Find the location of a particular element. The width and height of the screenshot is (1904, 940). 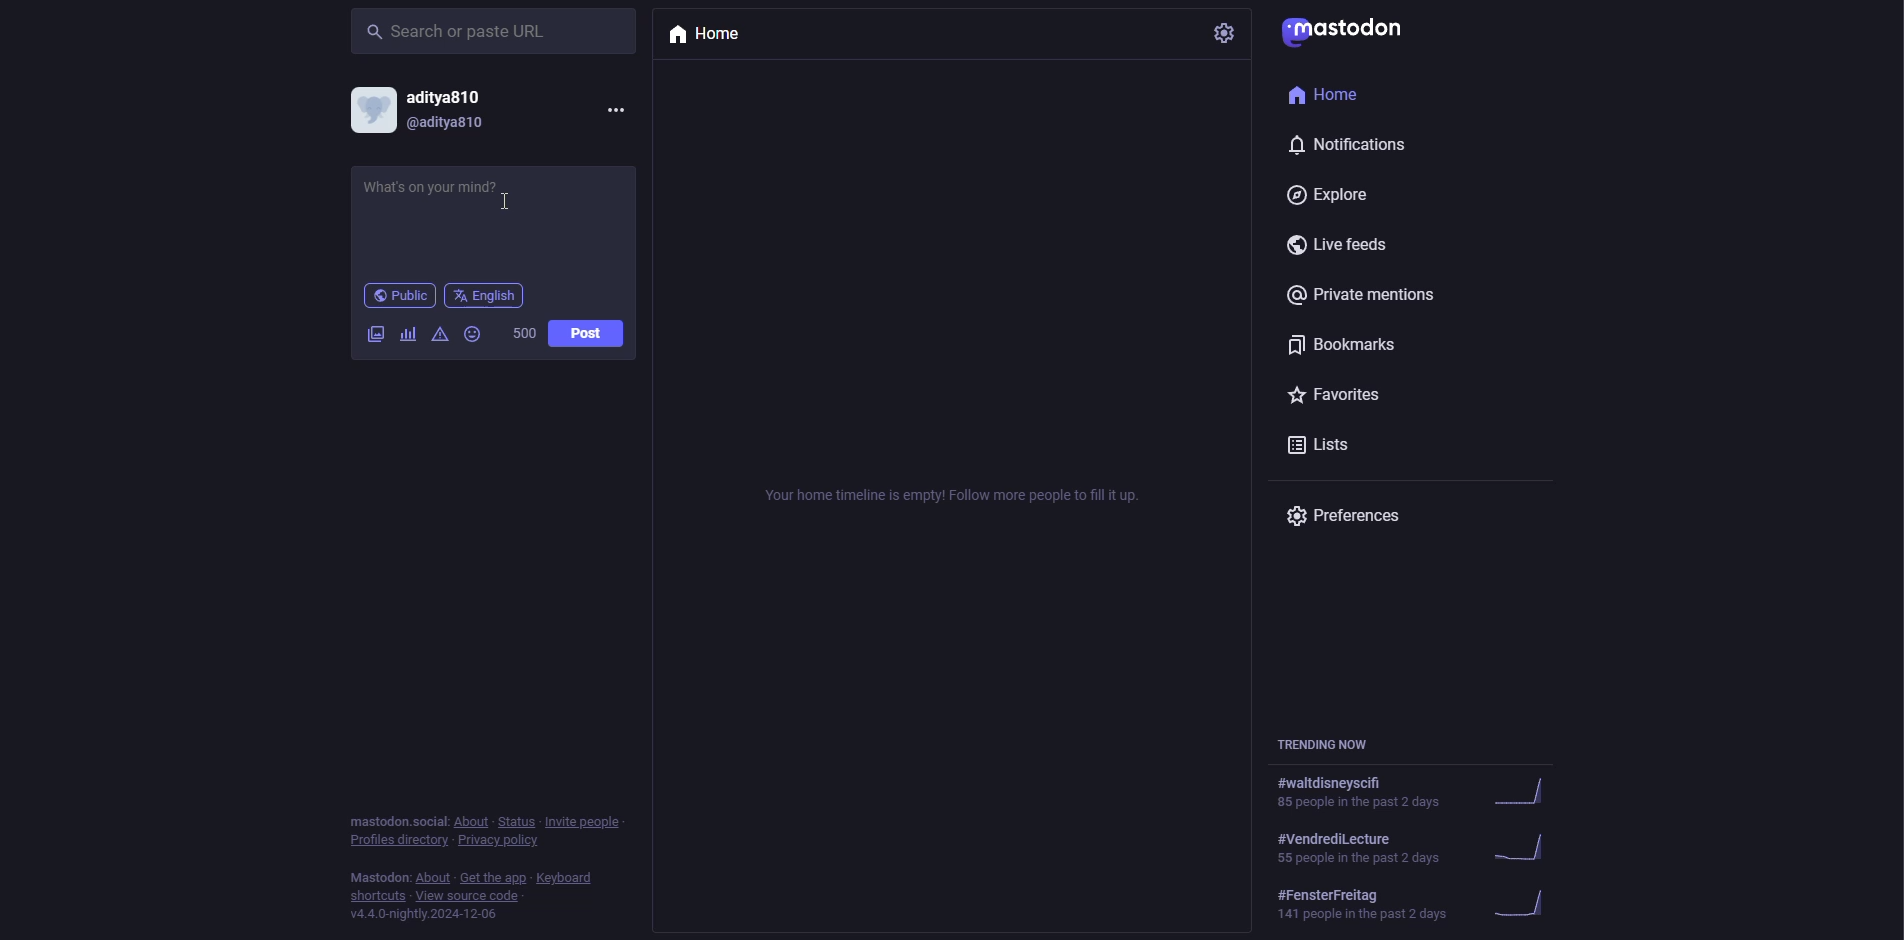

private mentions is located at coordinates (1367, 295).